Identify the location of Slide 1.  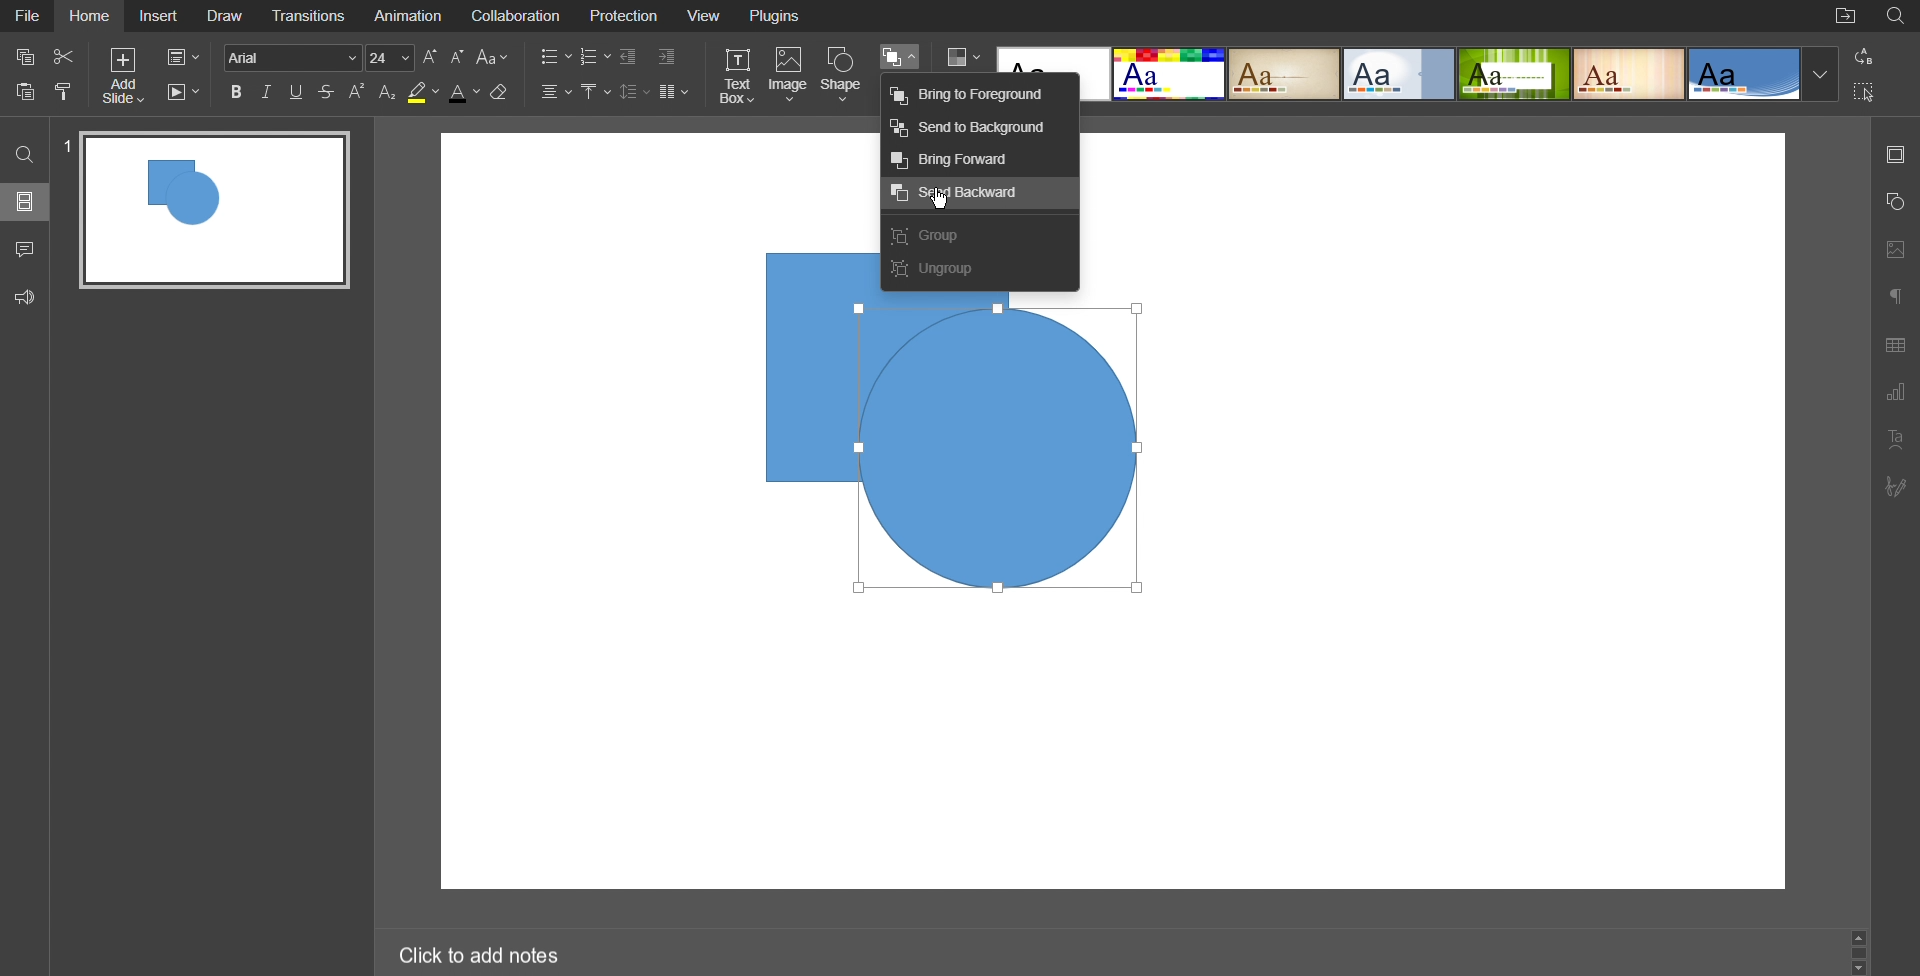
(211, 207).